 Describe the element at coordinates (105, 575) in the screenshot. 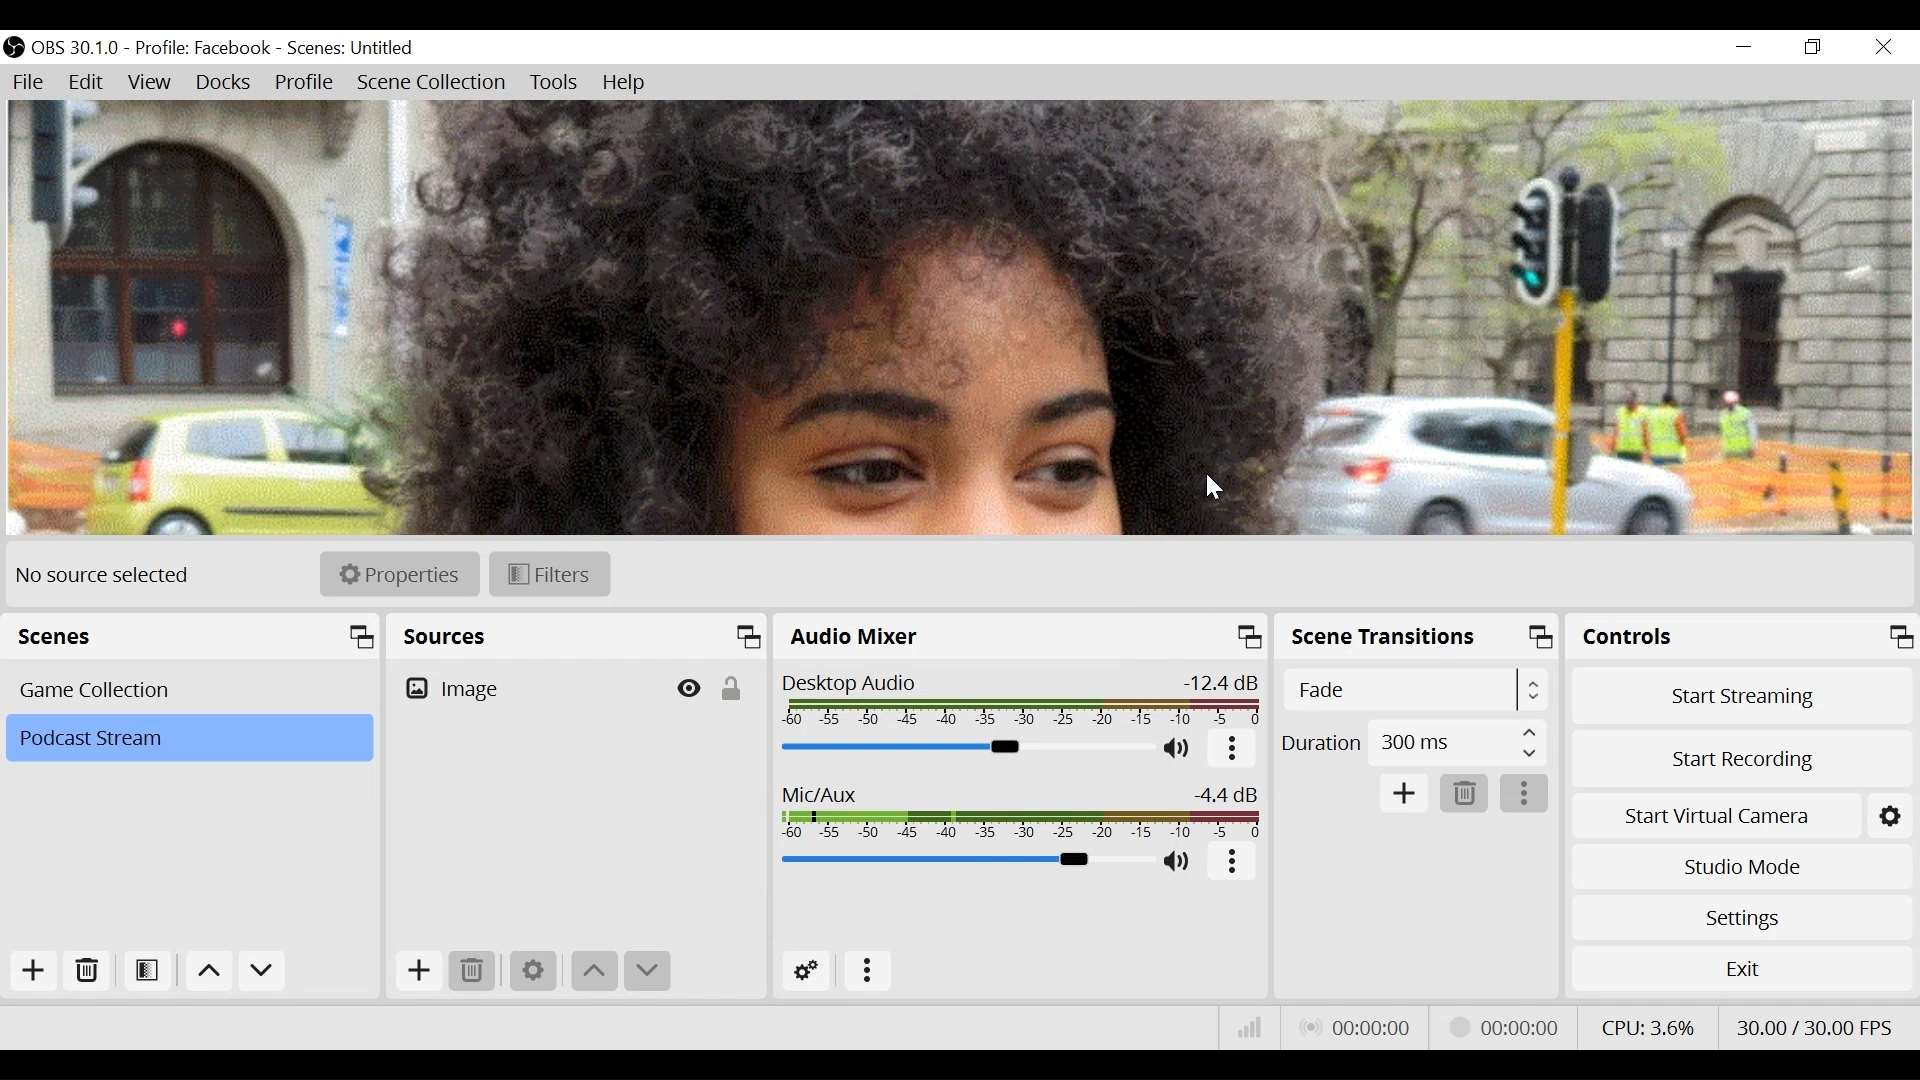

I see `No source selected` at that location.